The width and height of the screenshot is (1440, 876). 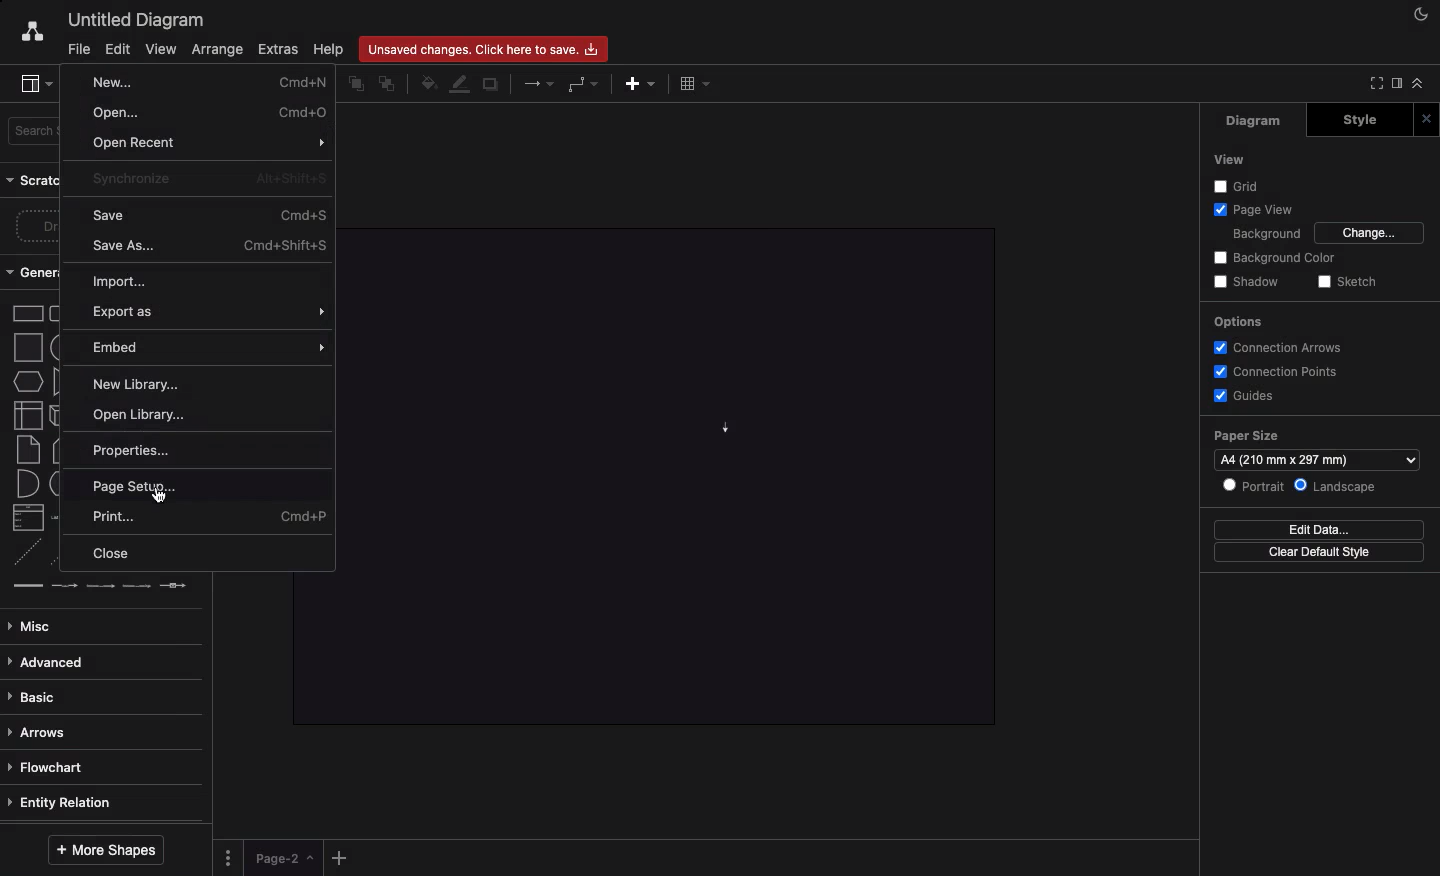 I want to click on More shapes, so click(x=107, y=851).